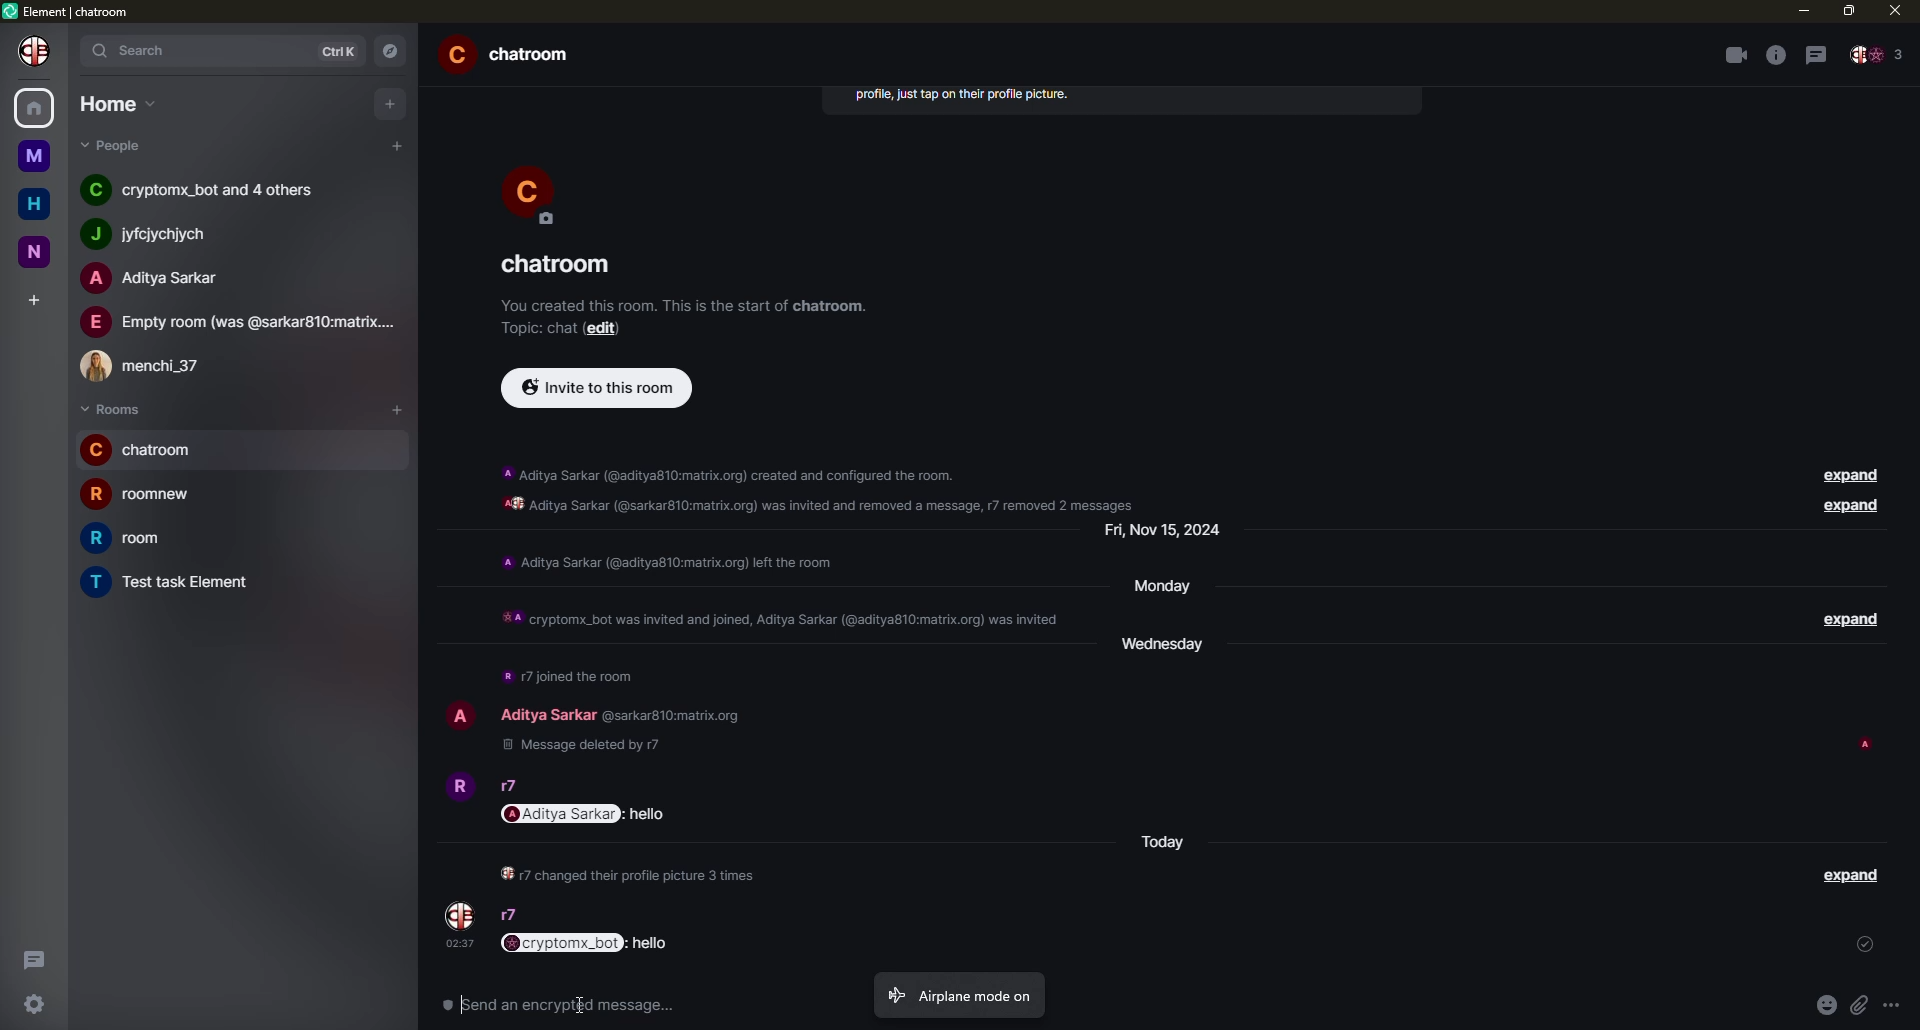 This screenshot has width=1920, height=1030. Describe the element at coordinates (457, 787) in the screenshot. I see `profile` at that location.